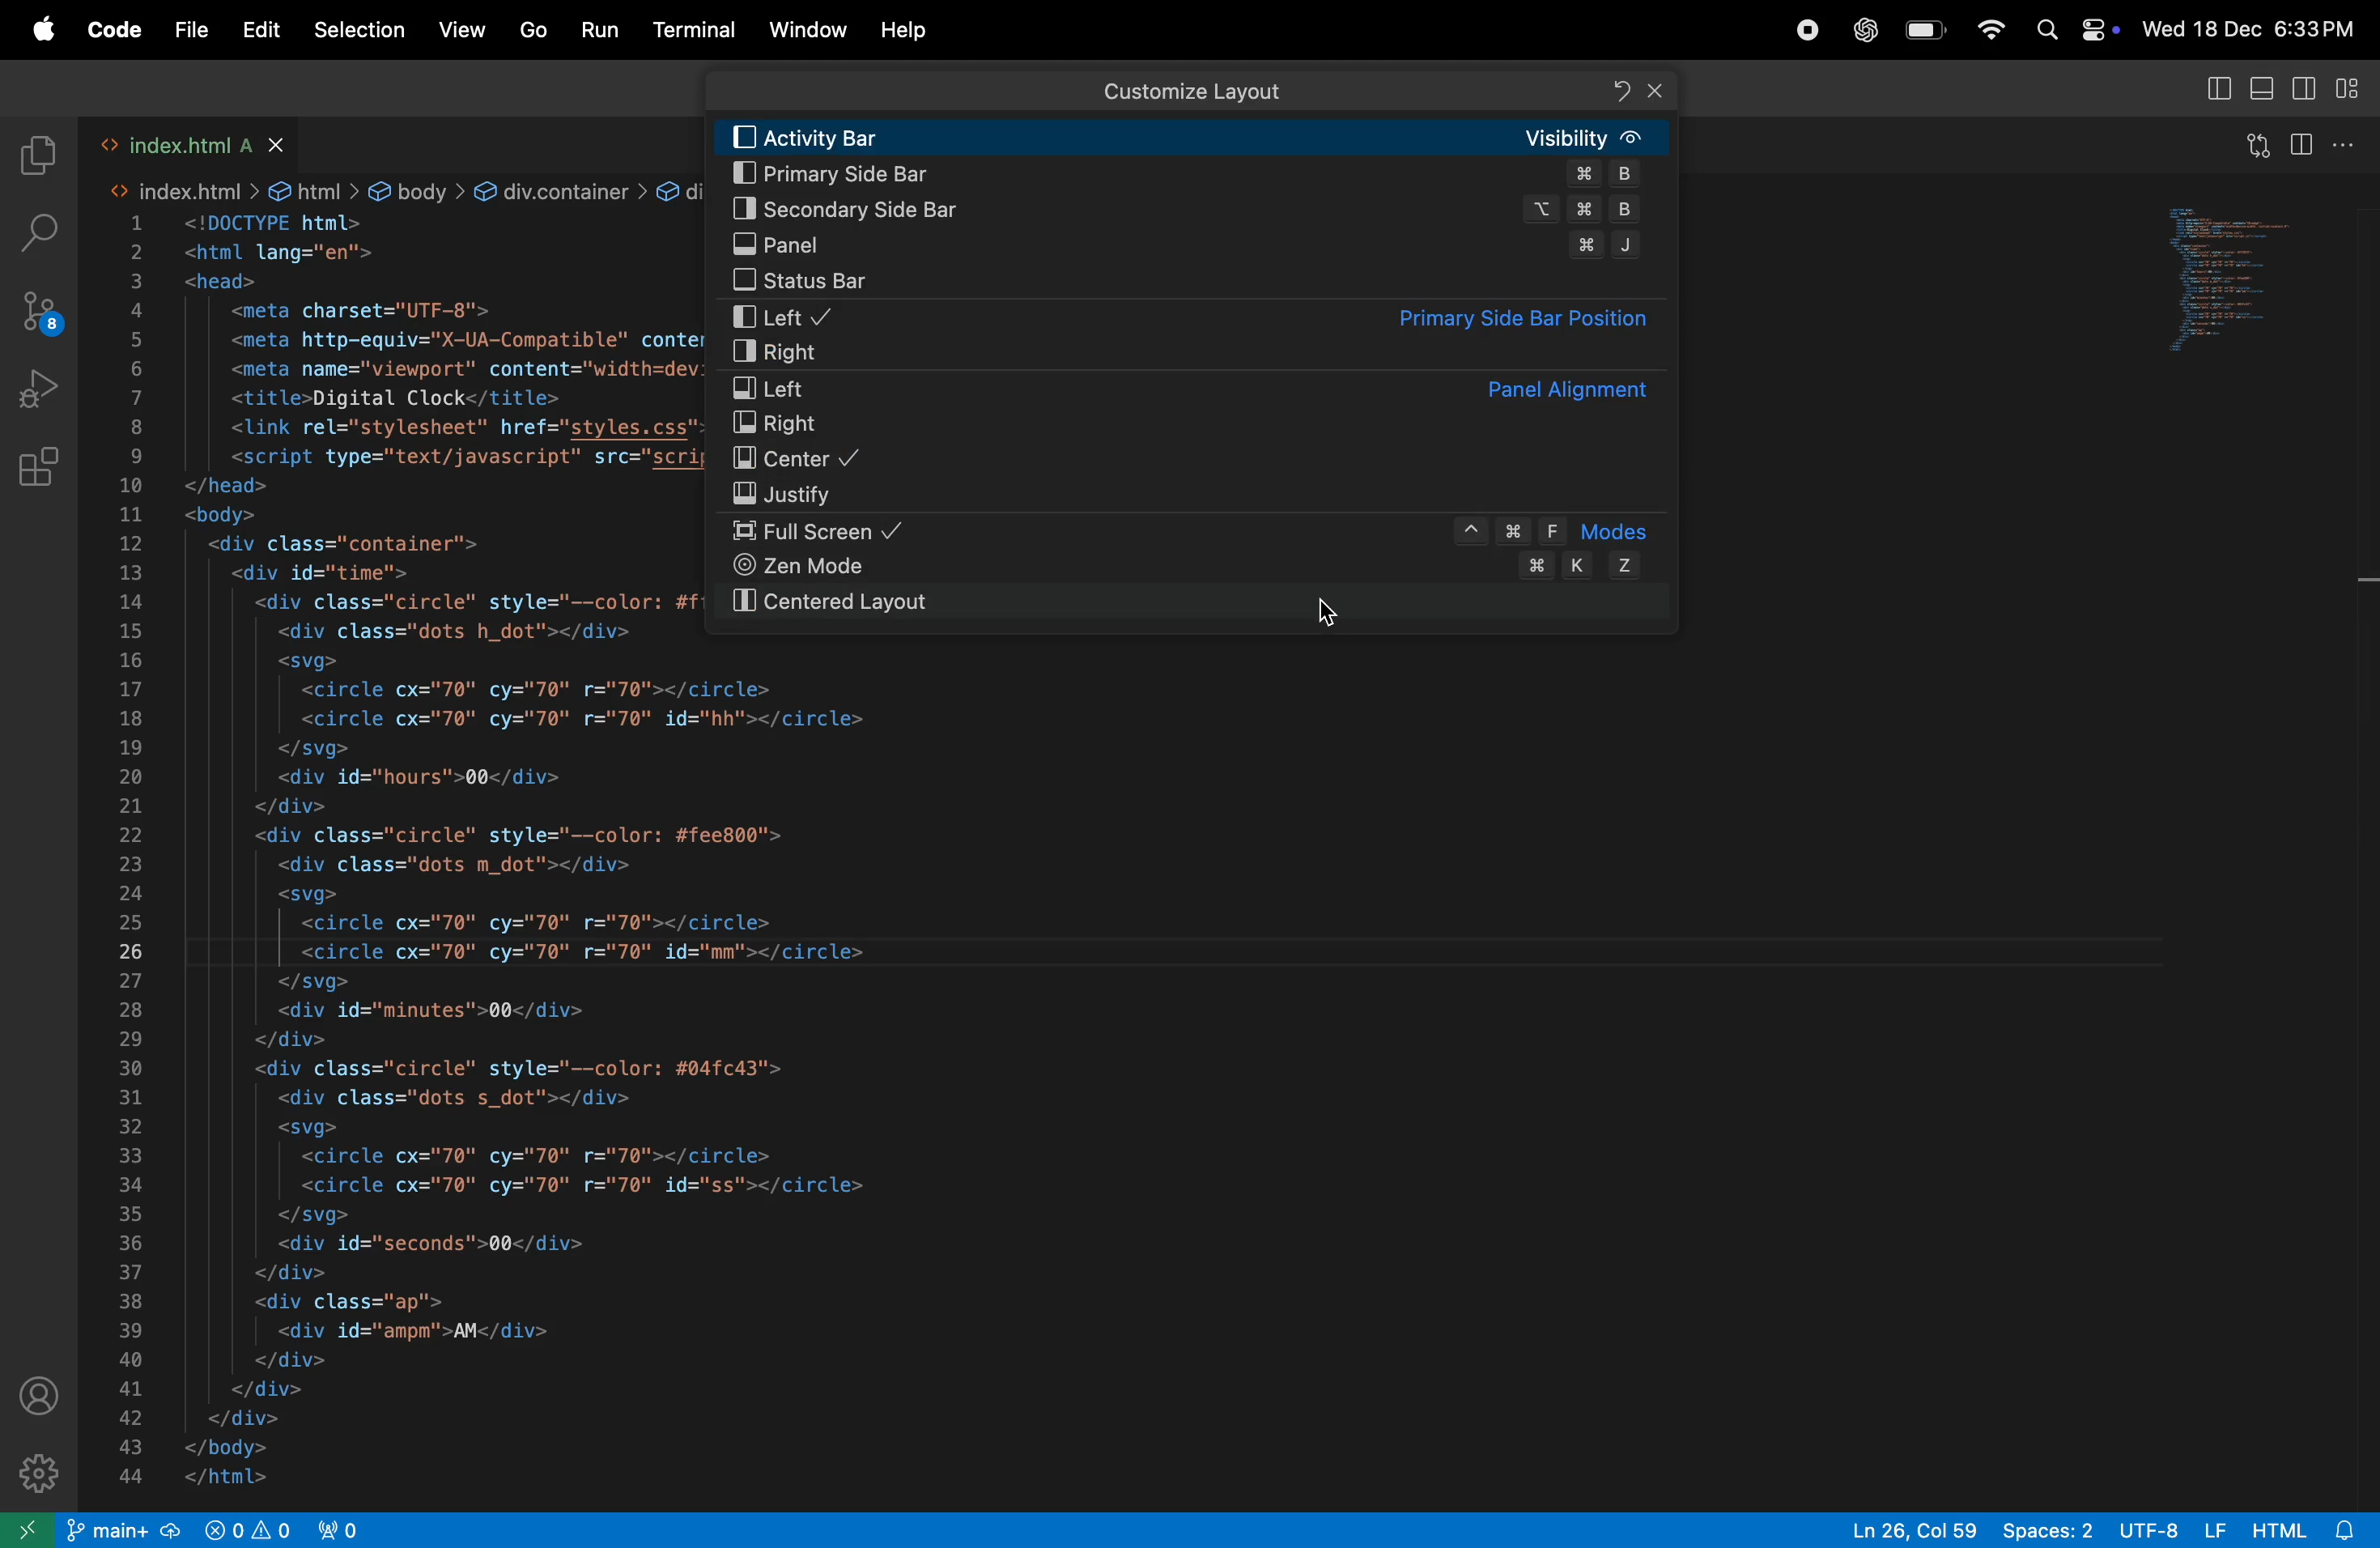 The image size is (2380, 1548). I want to click on Center, so click(1207, 460).